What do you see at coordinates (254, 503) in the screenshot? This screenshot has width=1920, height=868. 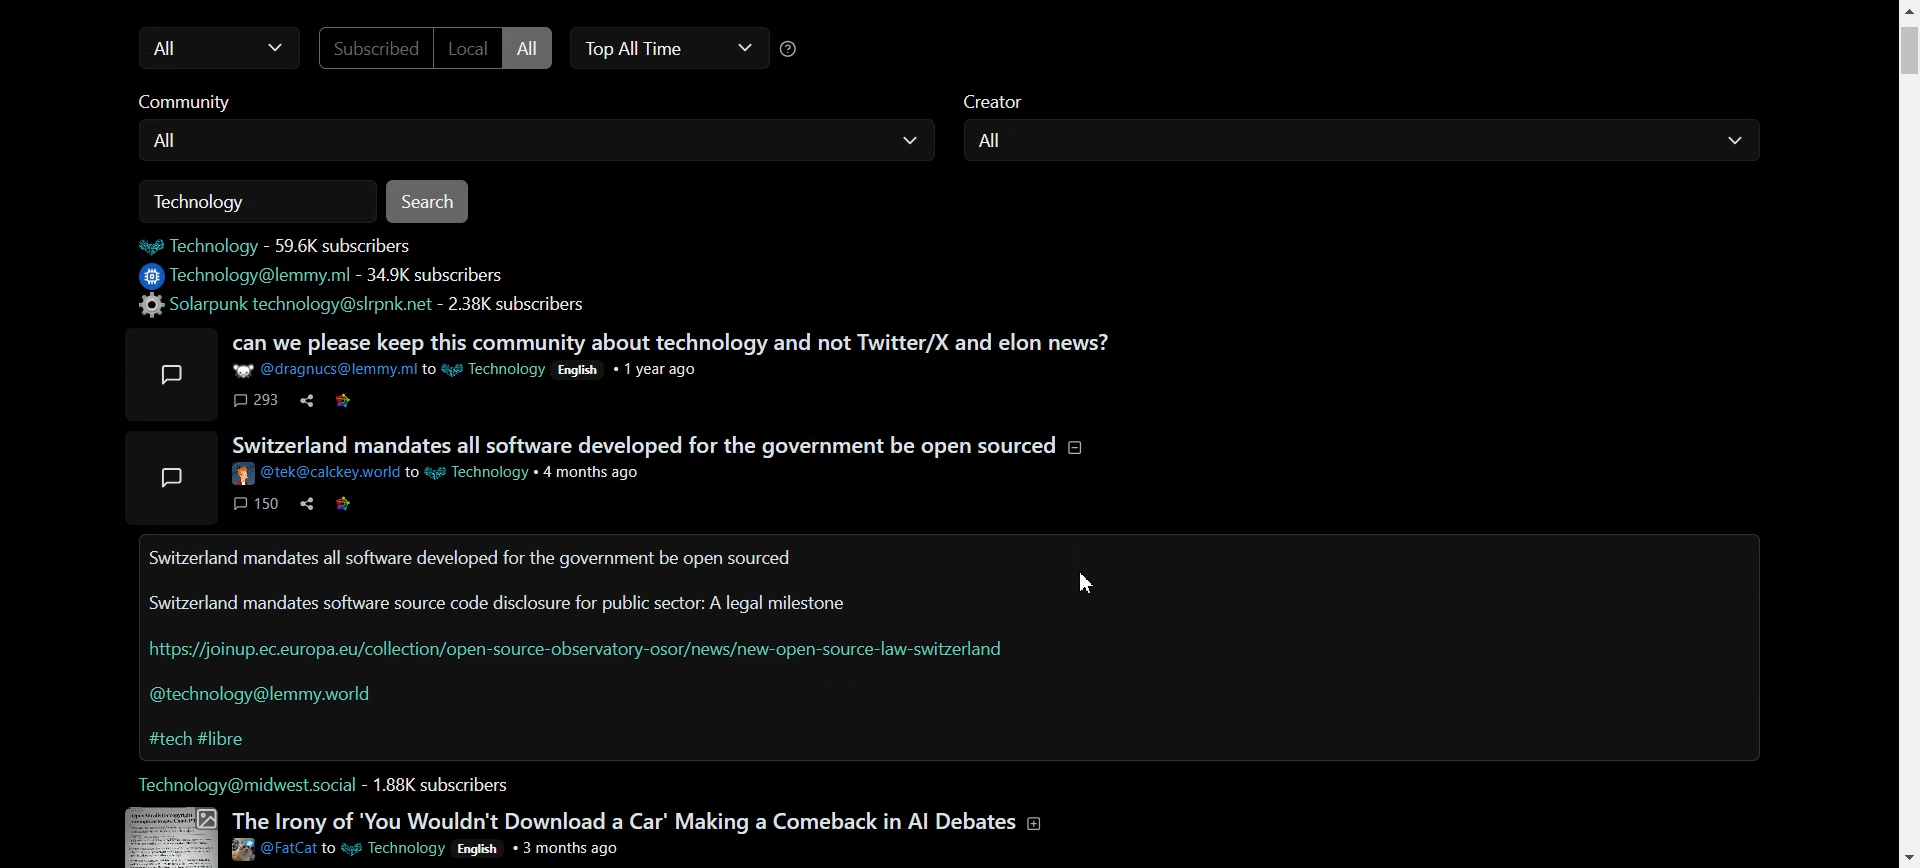 I see `150 comments` at bounding box center [254, 503].